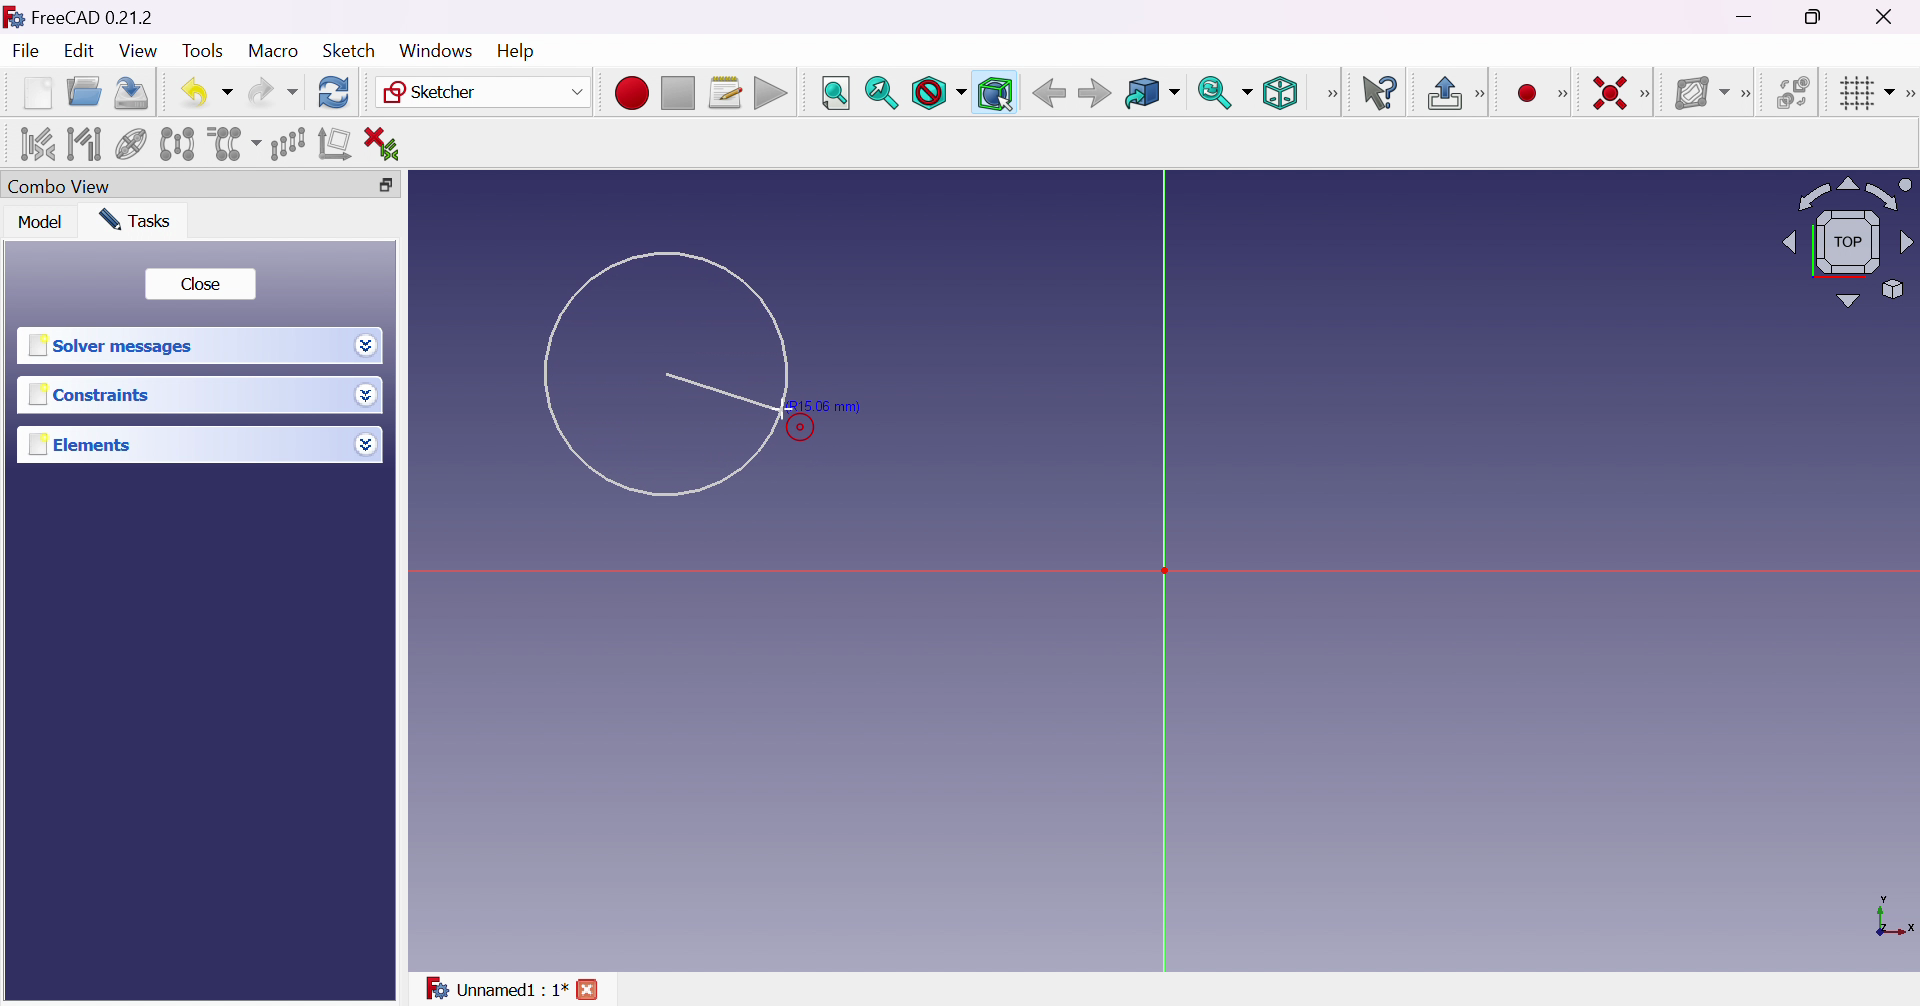 The width and height of the screenshot is (1920, 1006). What do you see at coordinates (34, 144) in the screenshot?
I see `Select associated constraints` at bounding box center [34, 144].